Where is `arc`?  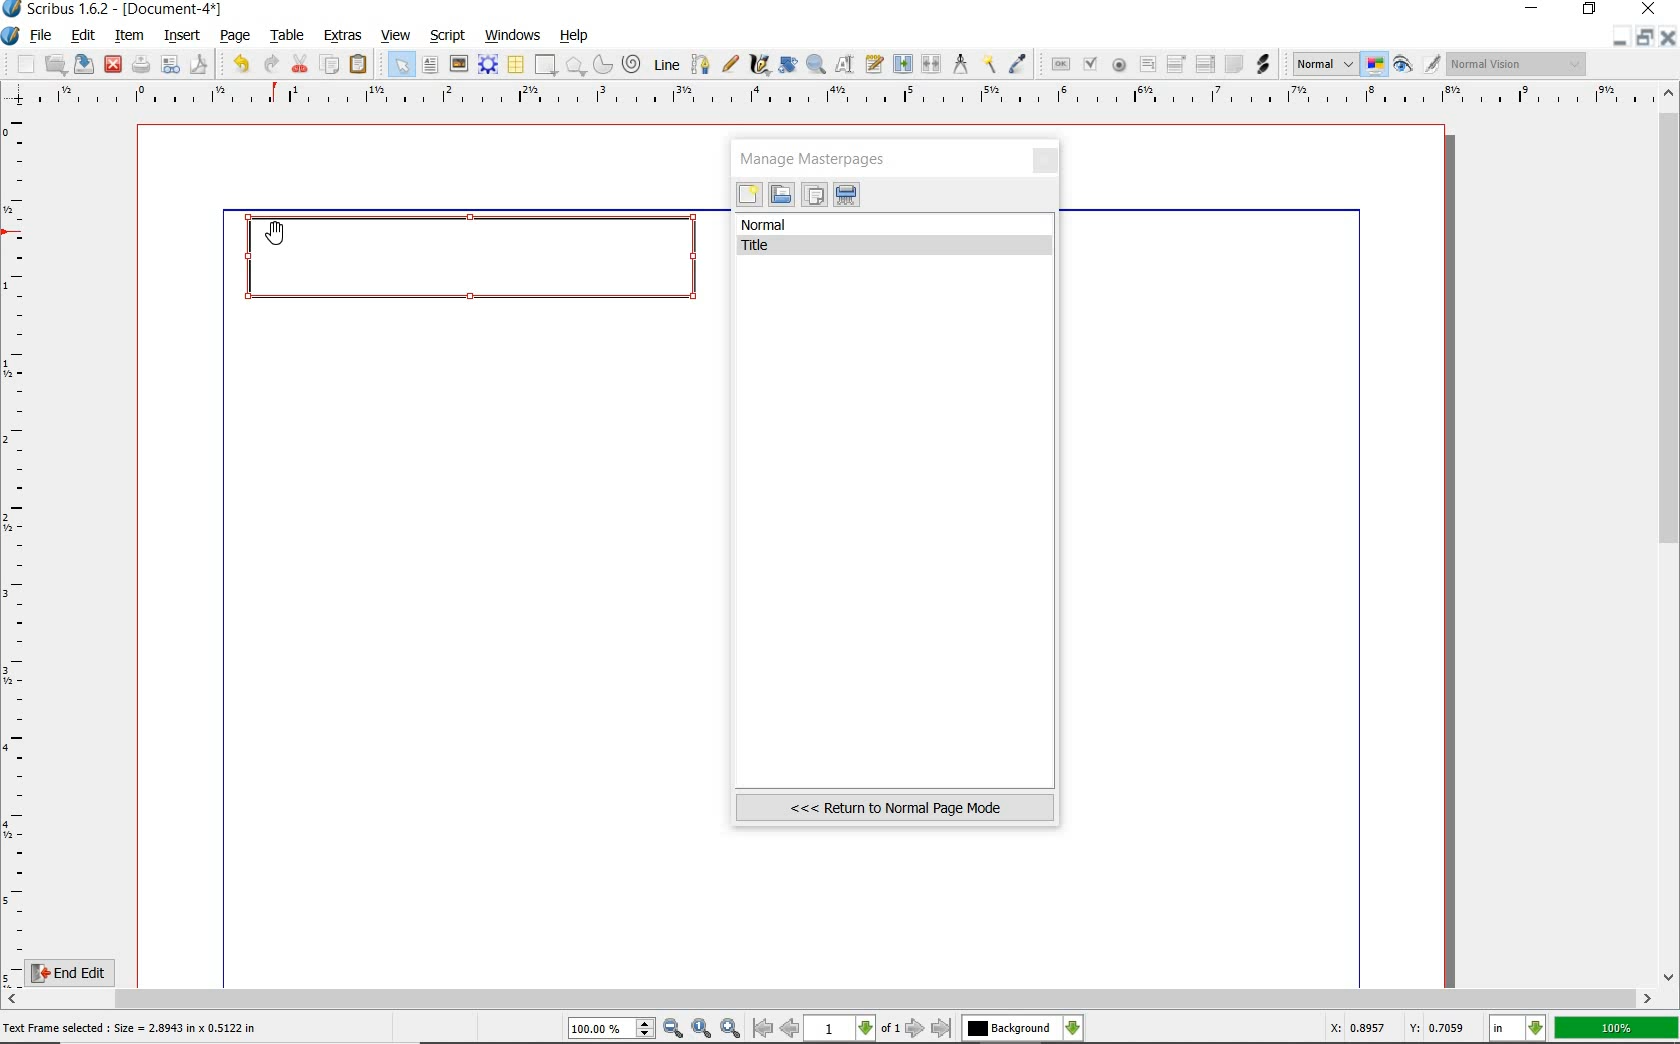 arc is located at coordinates (601, 64).